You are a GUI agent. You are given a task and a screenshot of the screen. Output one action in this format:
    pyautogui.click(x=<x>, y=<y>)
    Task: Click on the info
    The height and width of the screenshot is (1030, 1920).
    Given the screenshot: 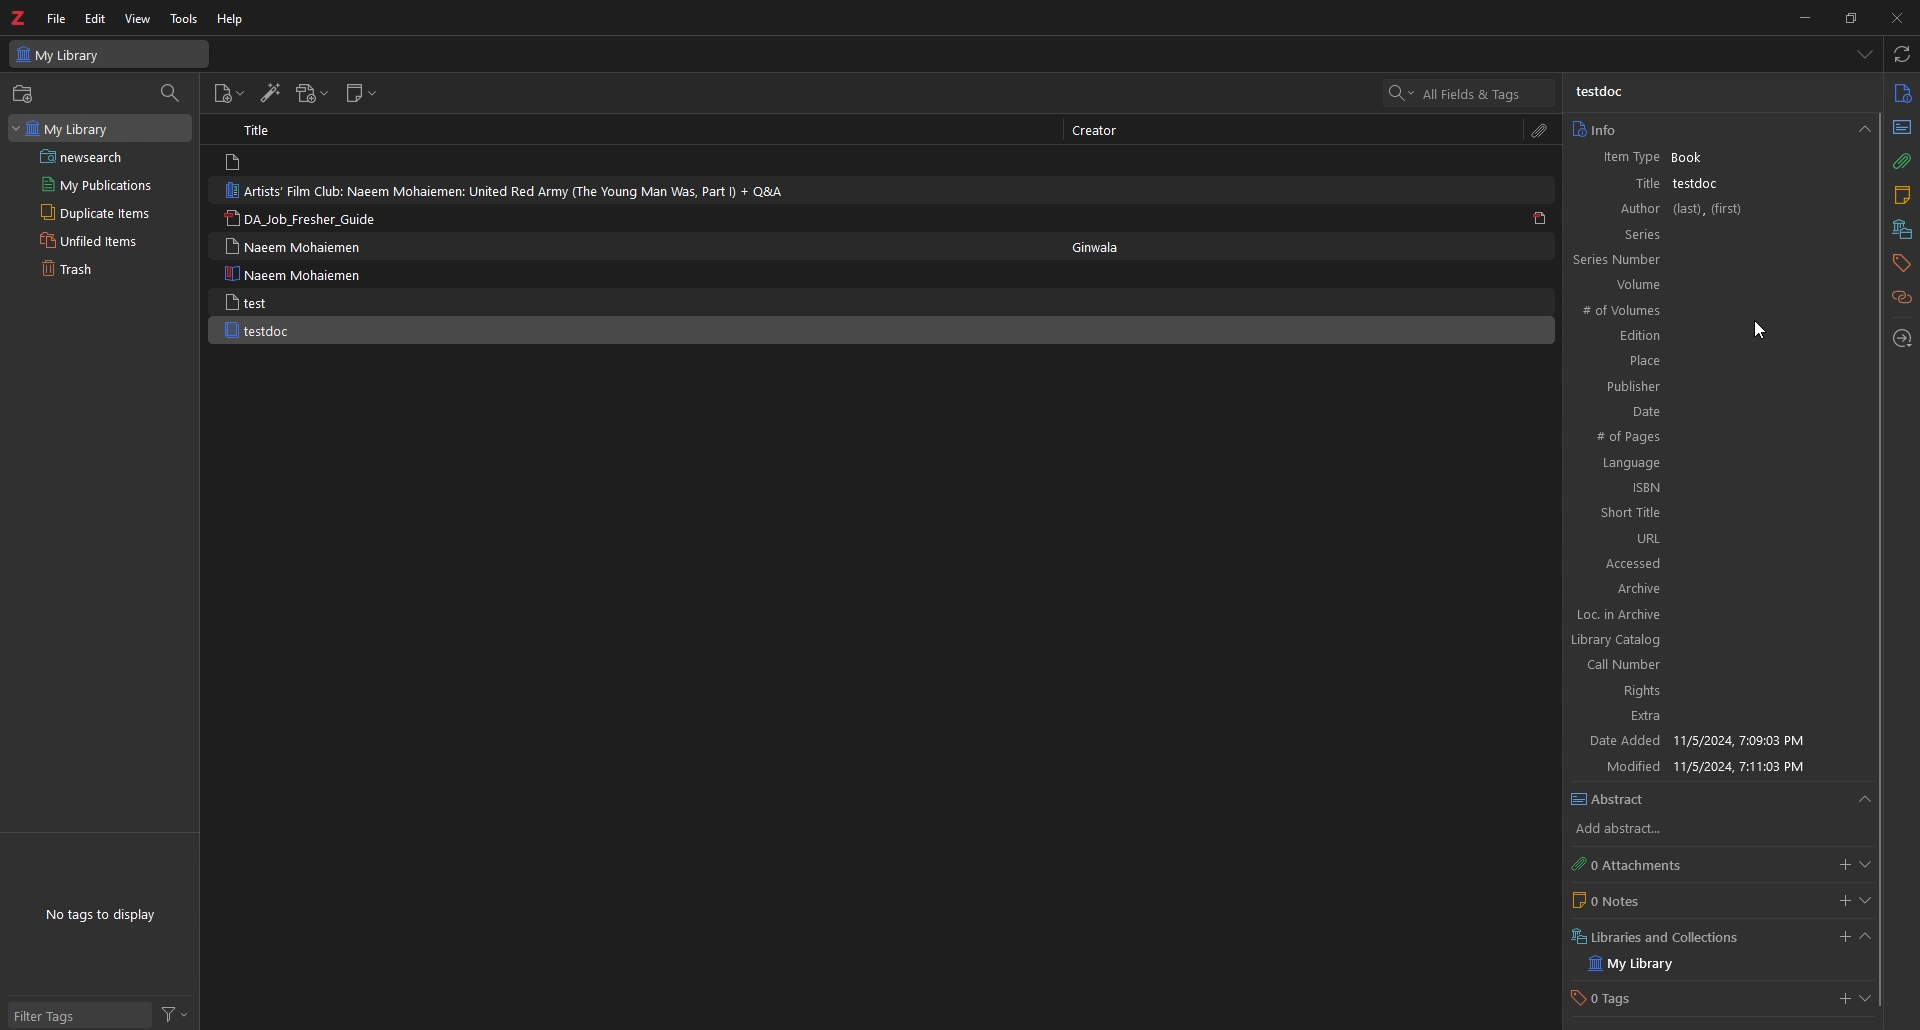 What is the action you would take?
    pyautogui.click(x=1720, y=129)
    